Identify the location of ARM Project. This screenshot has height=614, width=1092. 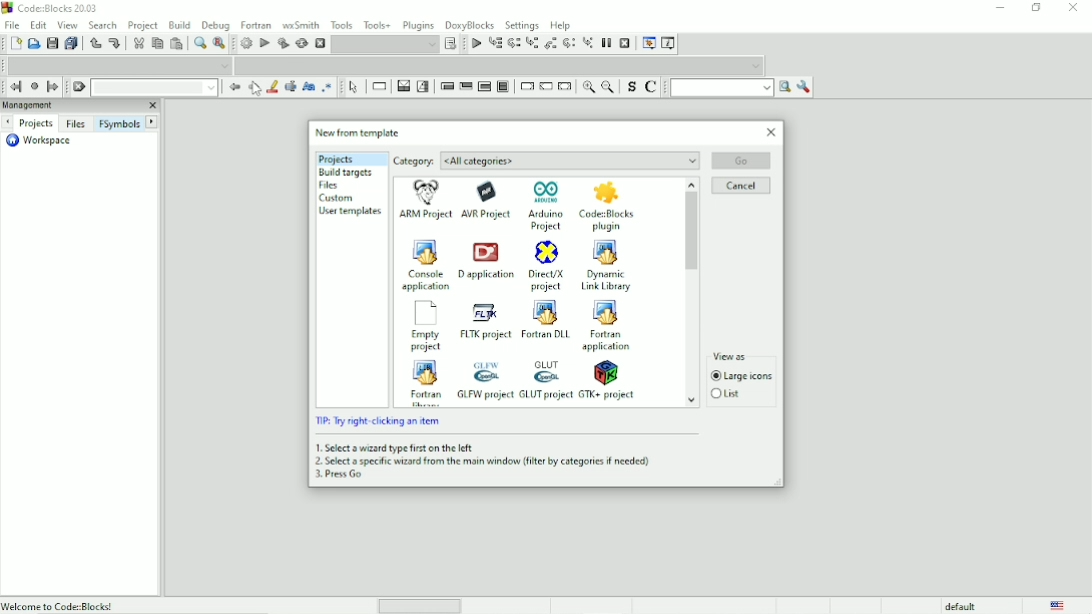
(426, 202).